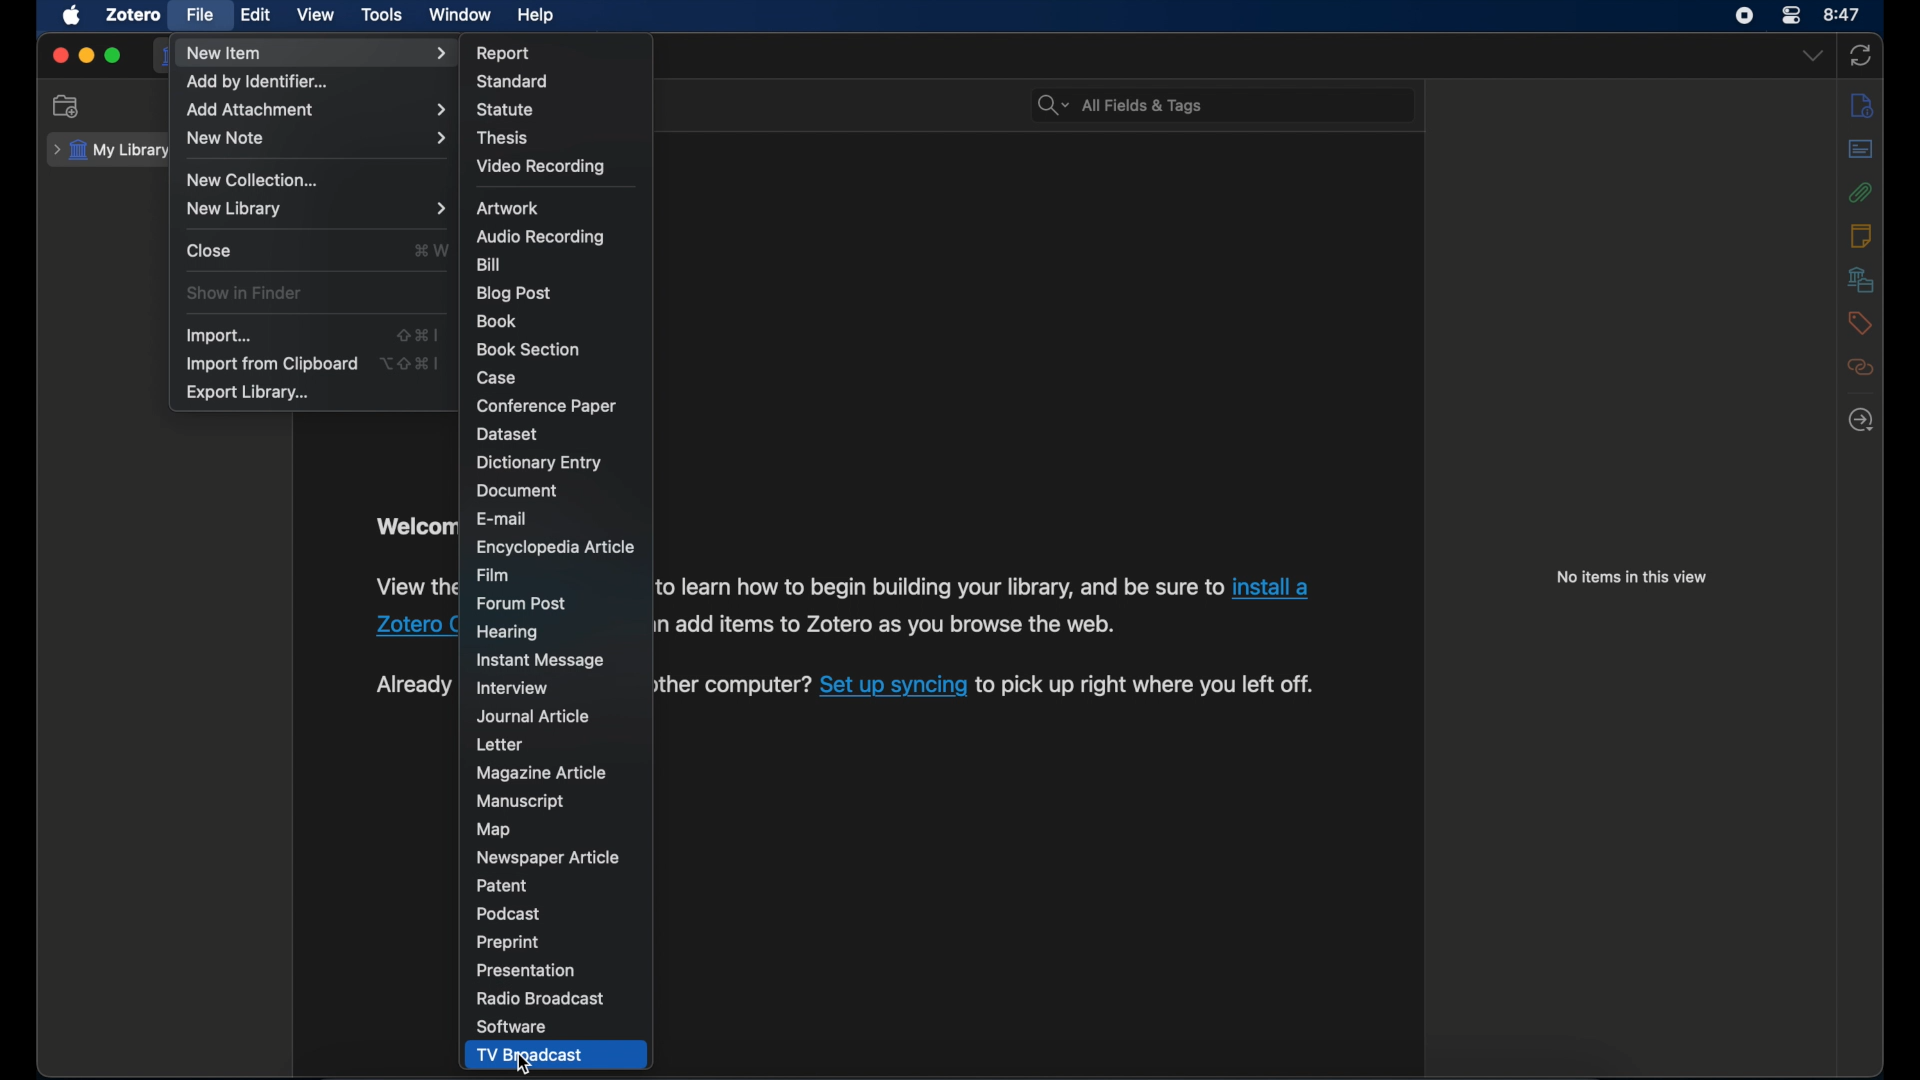 This screenshot has width=1920, height=1080. What do you see at coordinates (529, 971) in the screenshot?
I see `presentation` at bounding box center [529, 971].